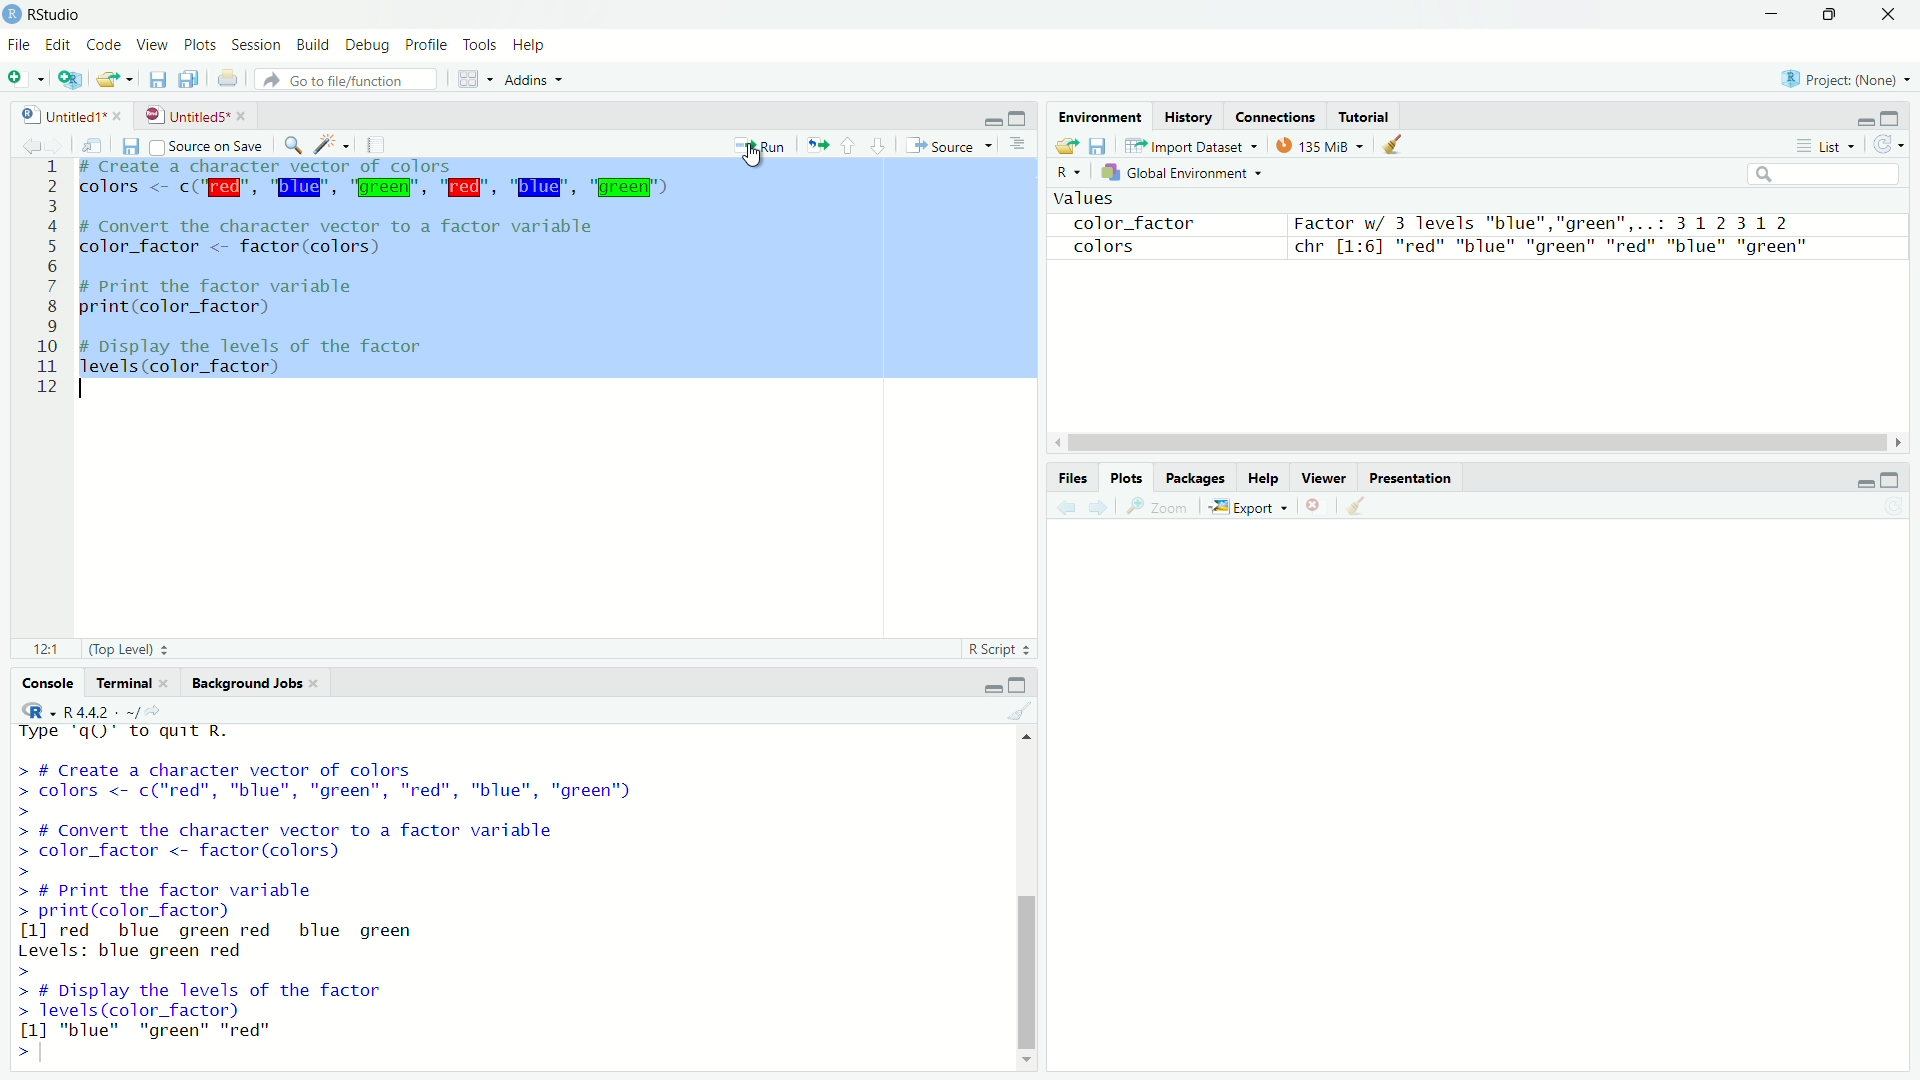  Describe the element at coordinates (154, 78) in the screenshot. I see `save current document` at that location.